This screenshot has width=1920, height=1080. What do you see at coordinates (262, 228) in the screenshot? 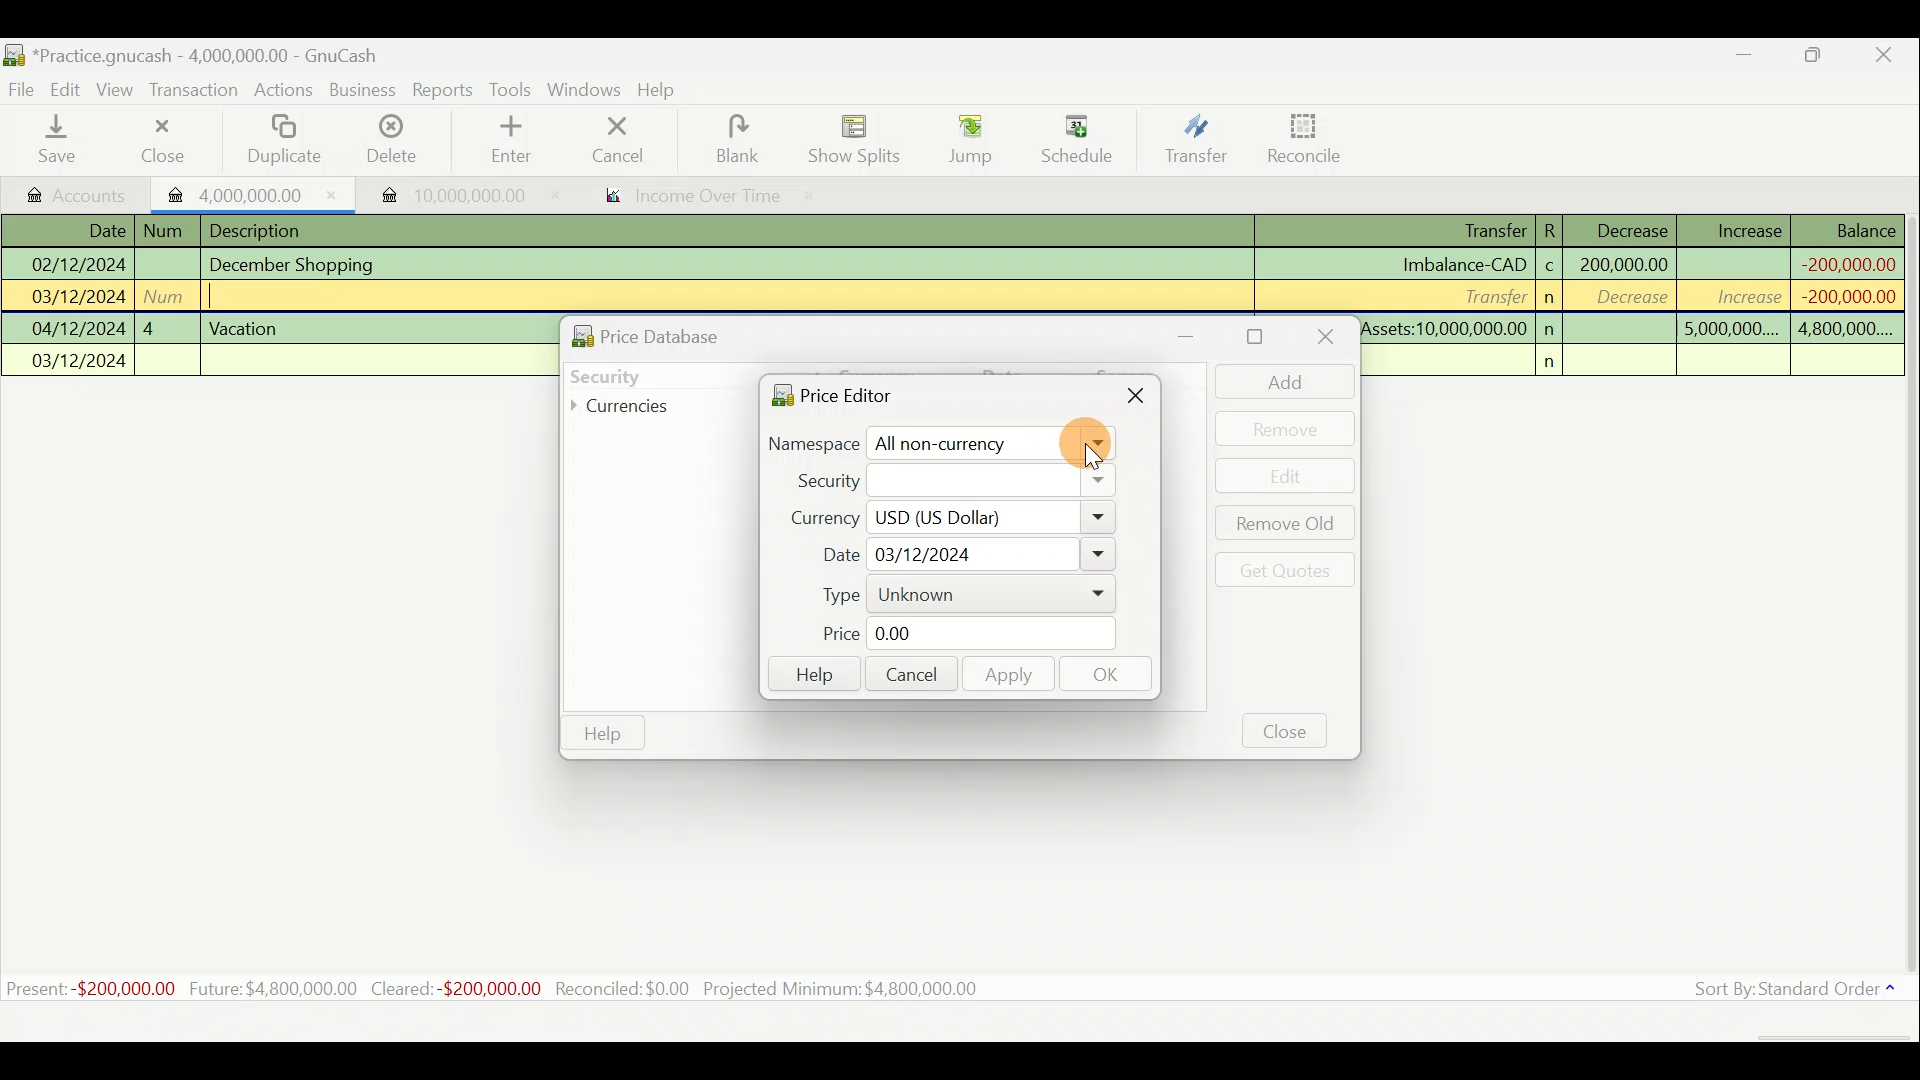
I see `Description` at bounding box center [262, 228].